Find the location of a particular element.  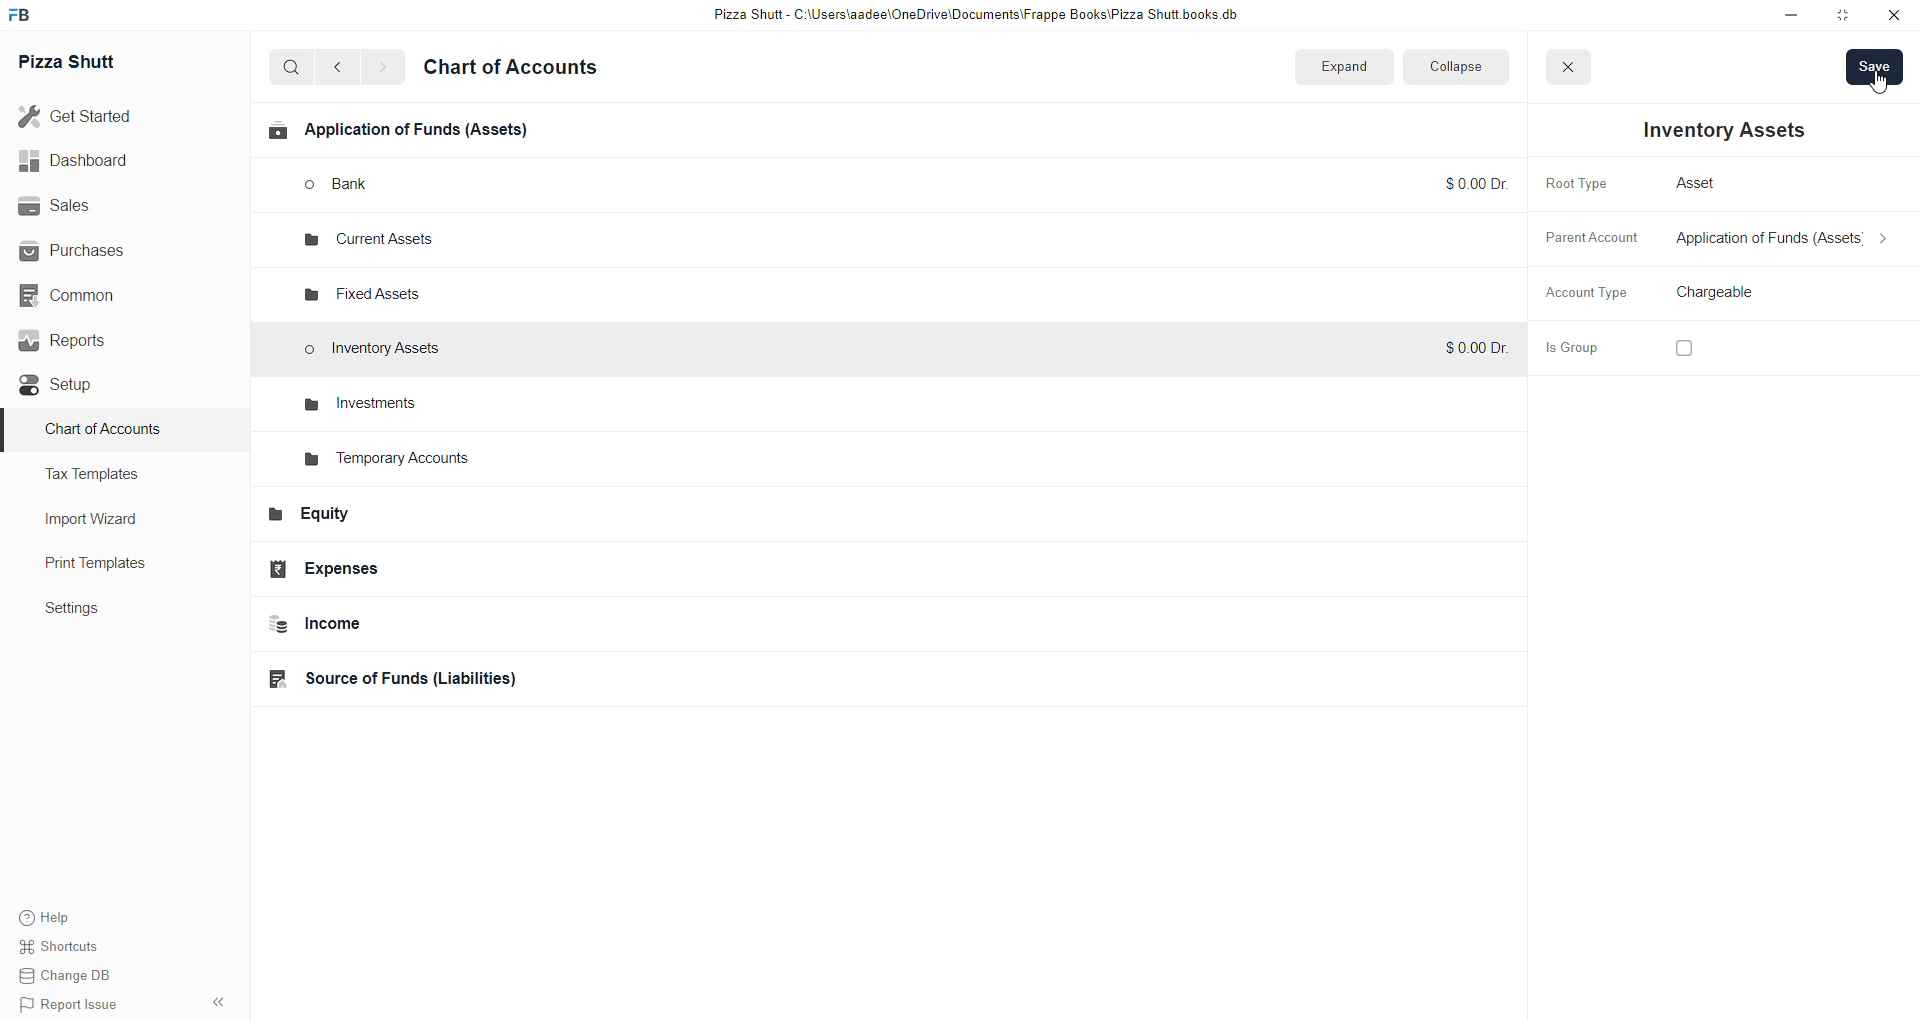

Pizza Shutt is located at coordinates (93, 65).